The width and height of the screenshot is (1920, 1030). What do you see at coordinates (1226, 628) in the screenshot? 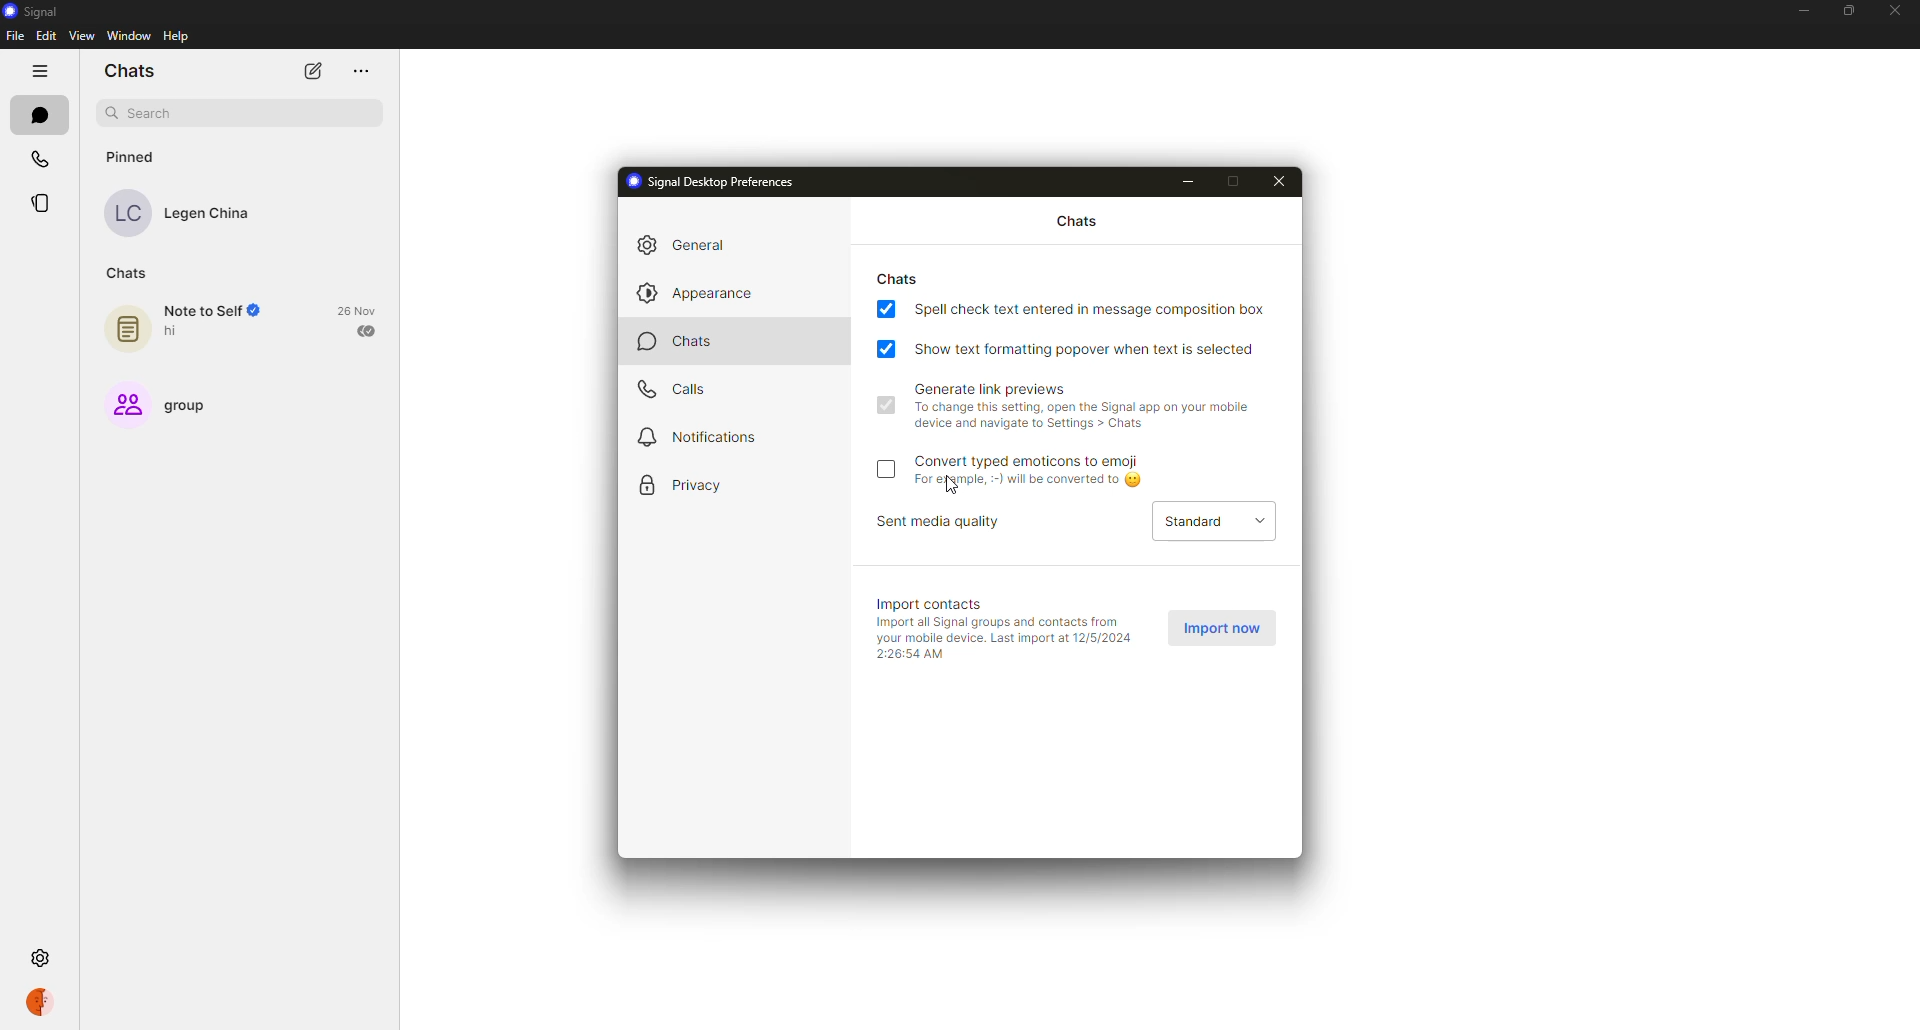
I see `import now` at bounding box center [1226, 628].